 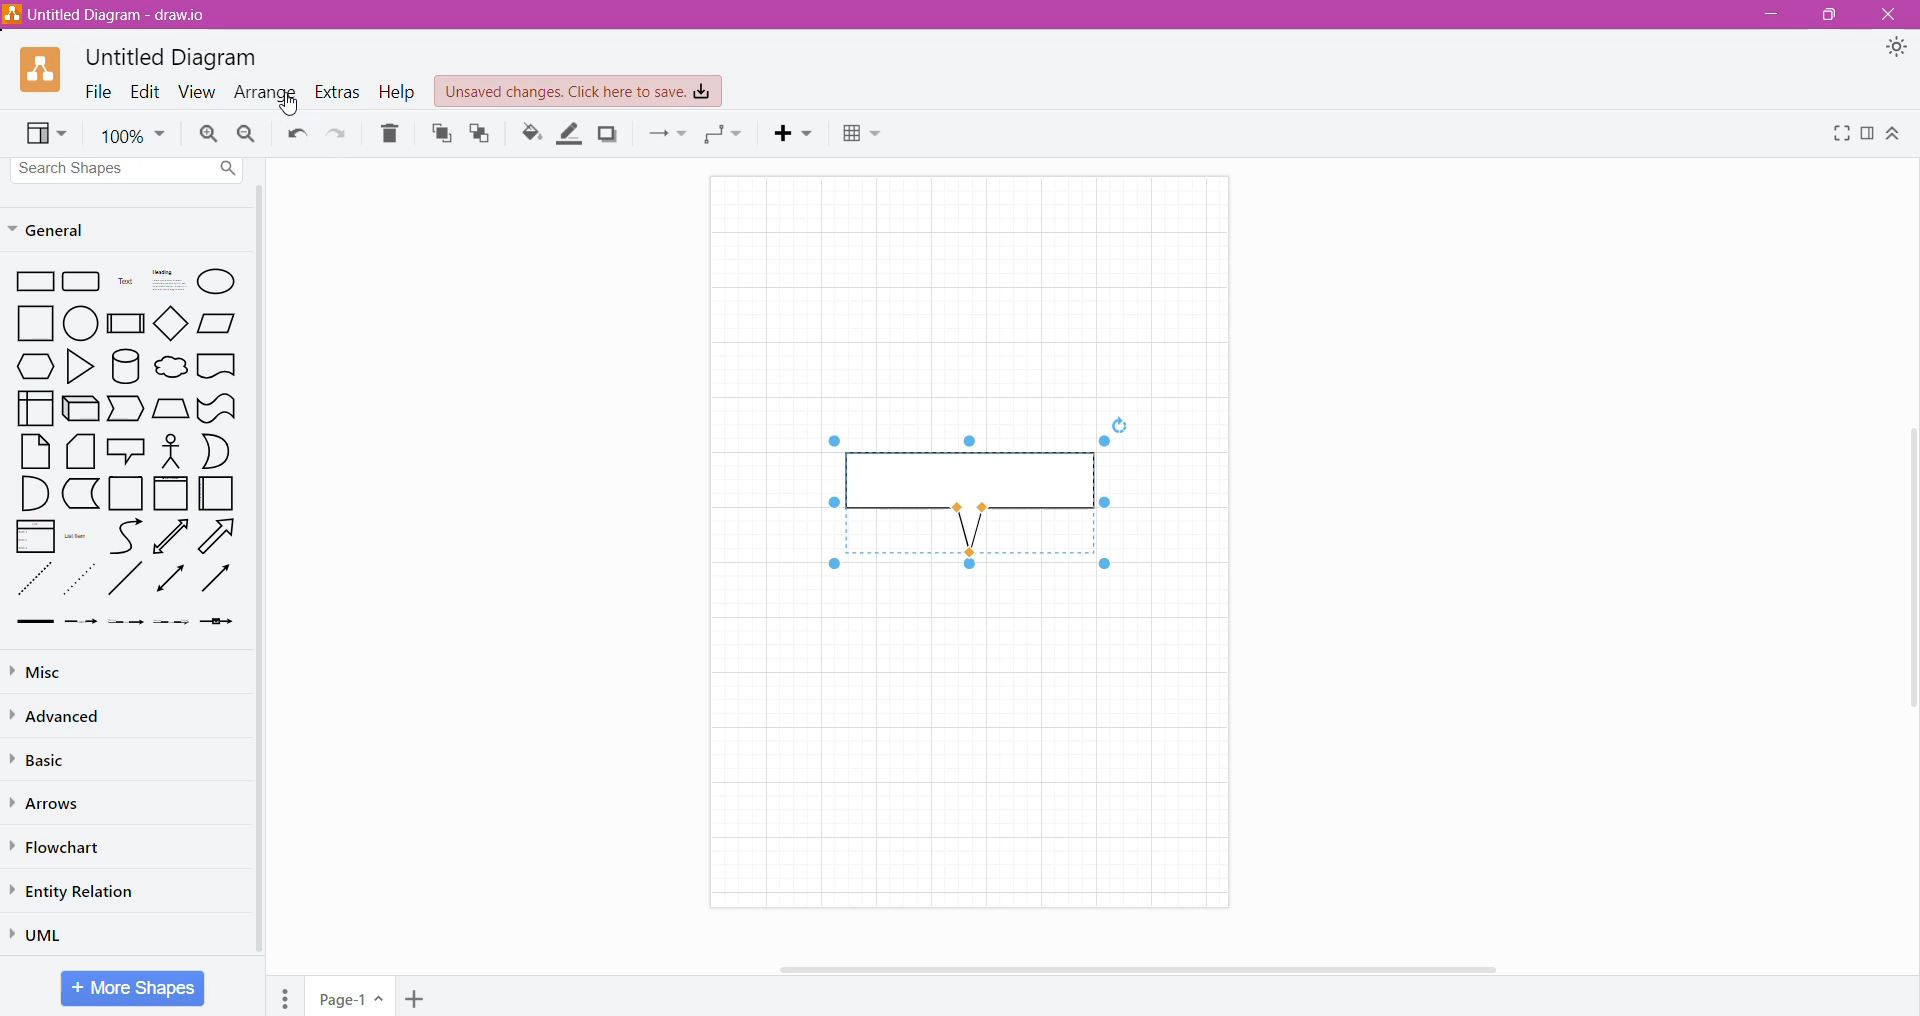 I want to click on Rightward Thick Arrow, so click(x=216, y=578).